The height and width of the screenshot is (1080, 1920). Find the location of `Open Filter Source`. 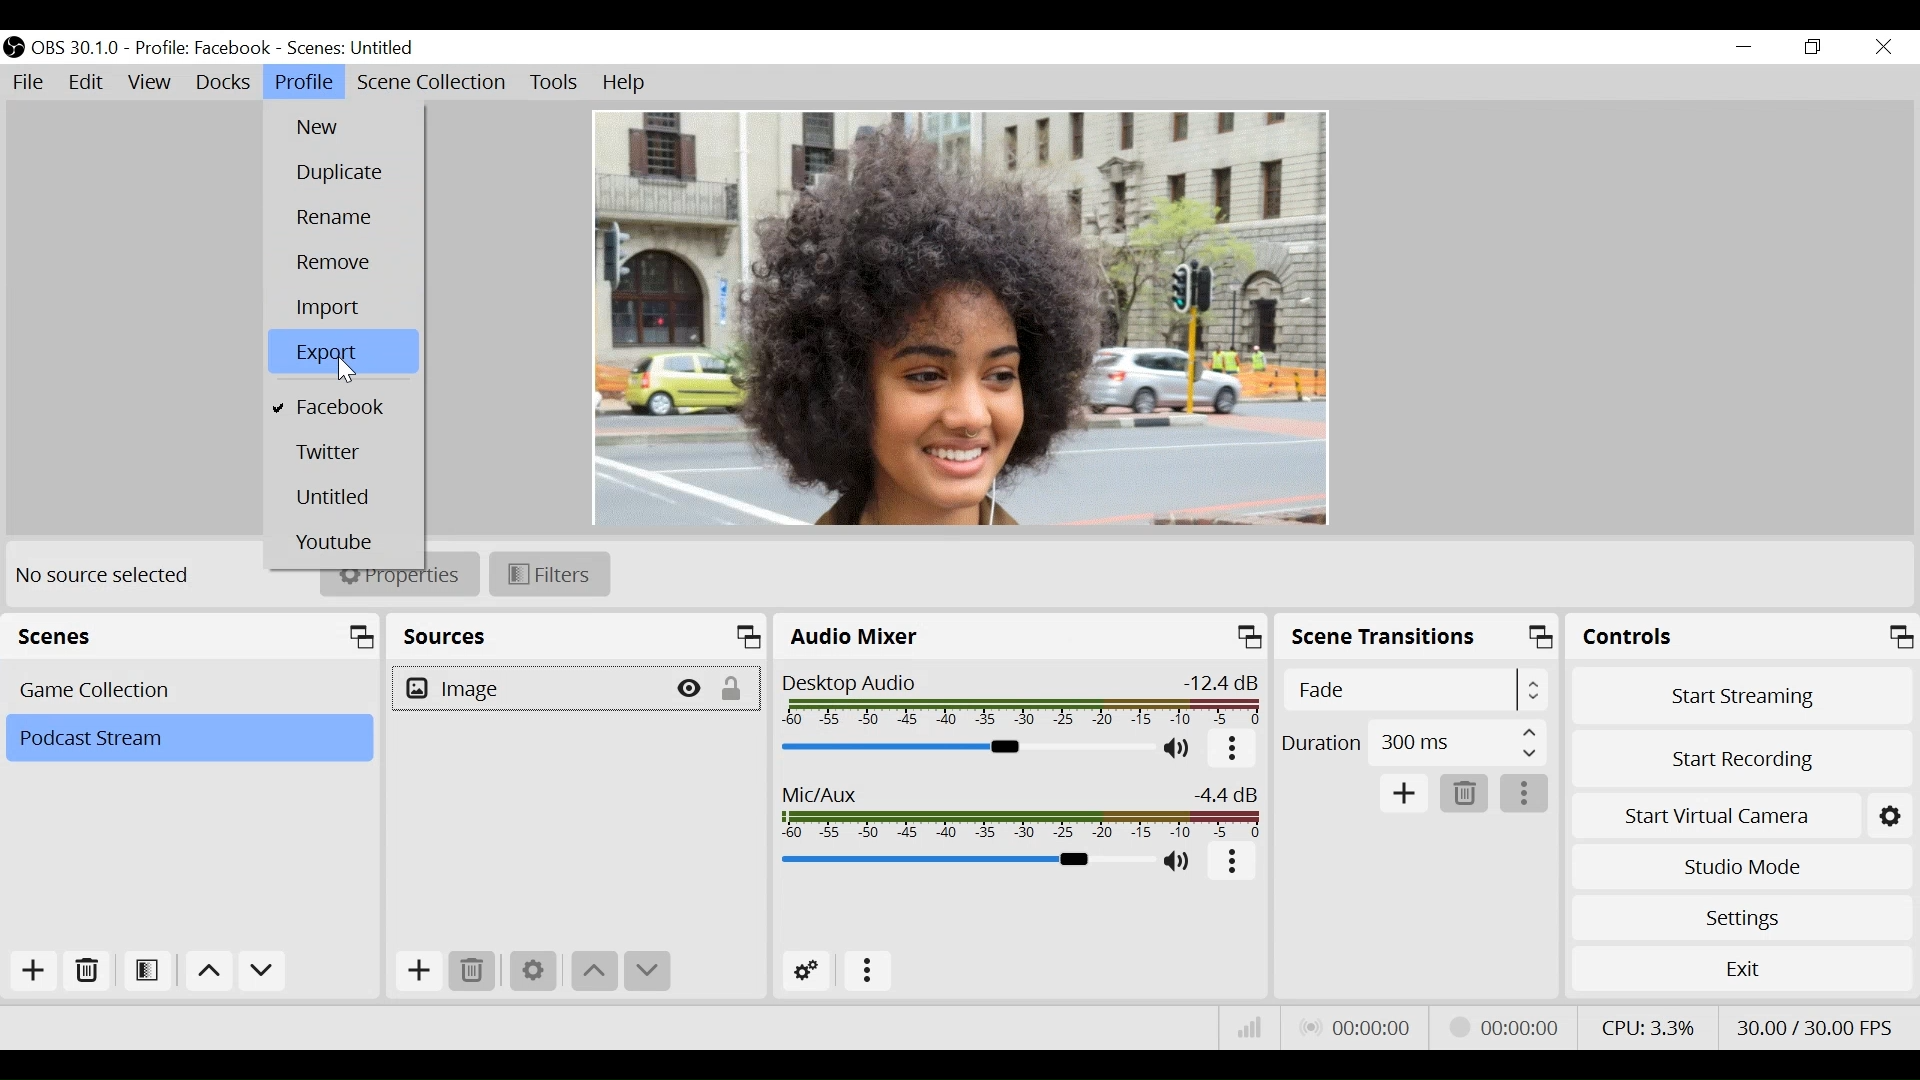

Open Filter Source is located at coordinates (151, 970).